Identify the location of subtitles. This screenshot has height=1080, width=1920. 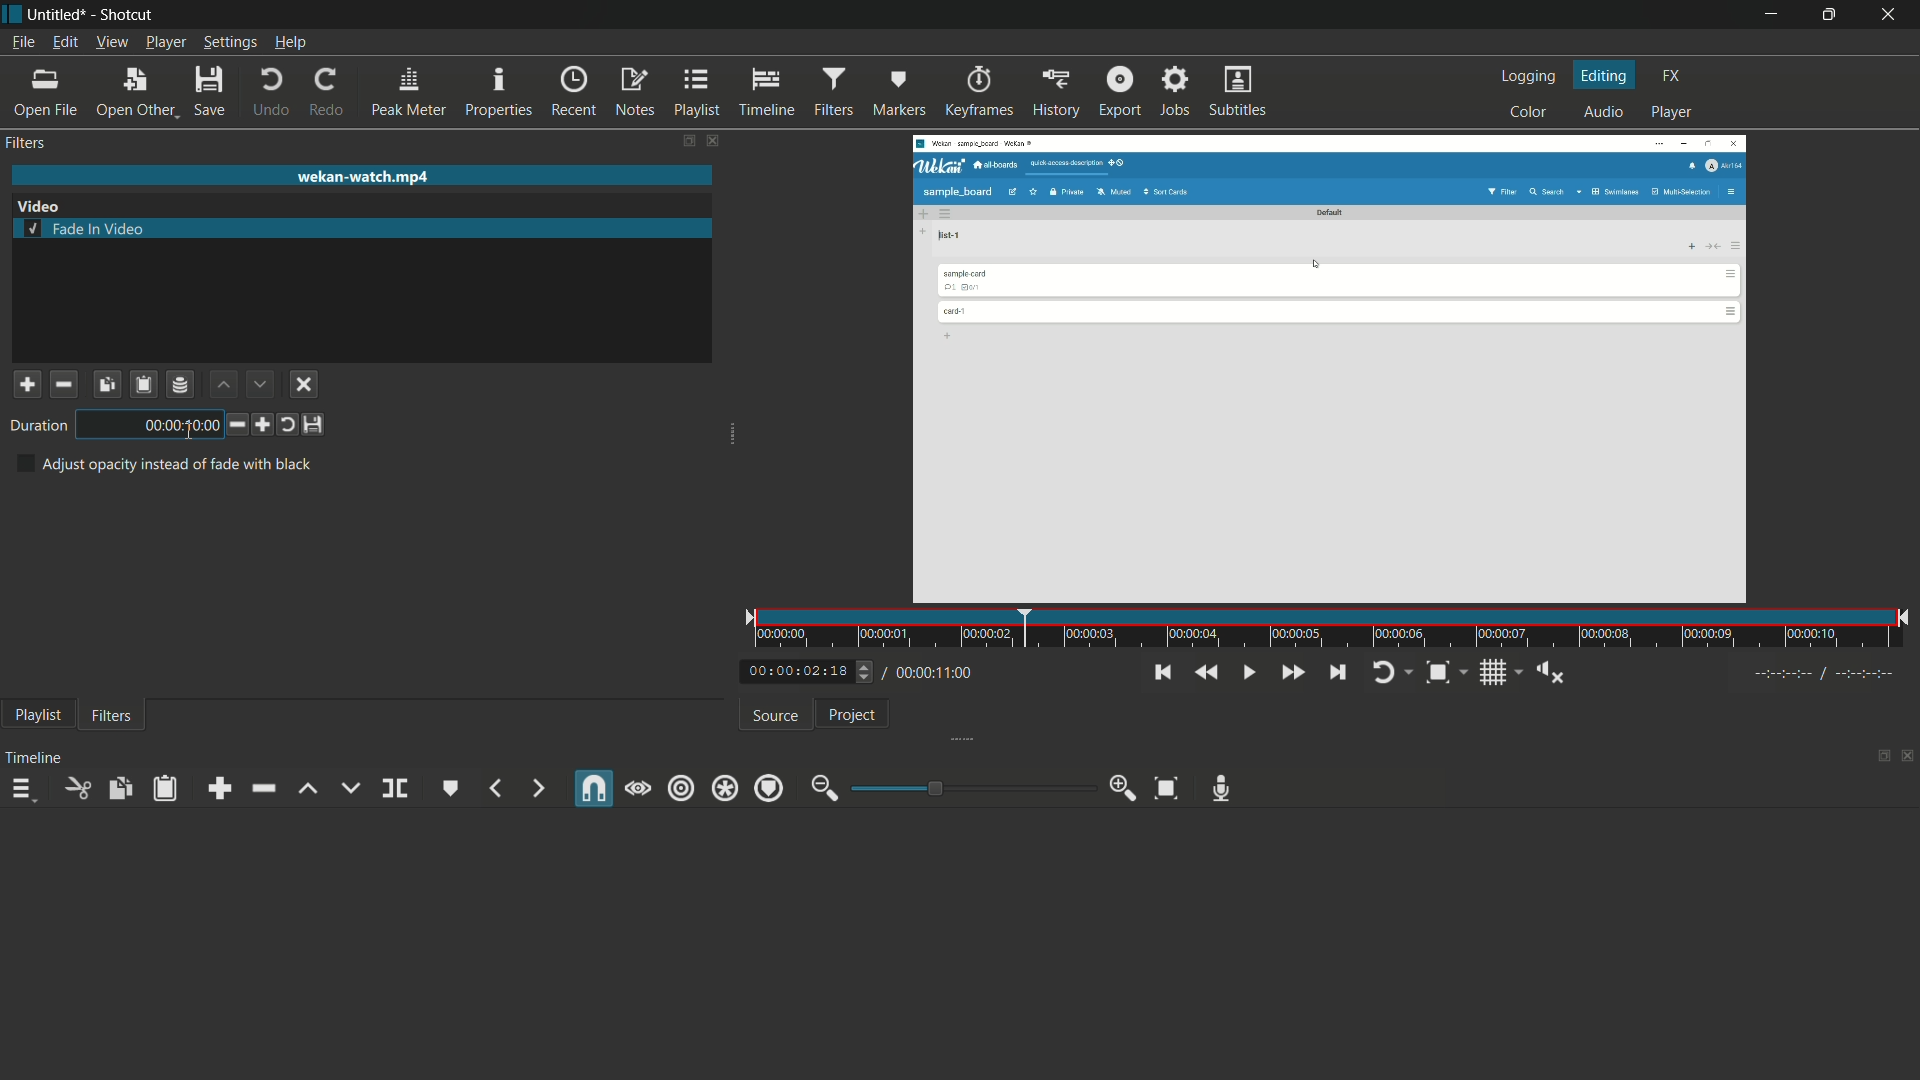
(1240, 92).